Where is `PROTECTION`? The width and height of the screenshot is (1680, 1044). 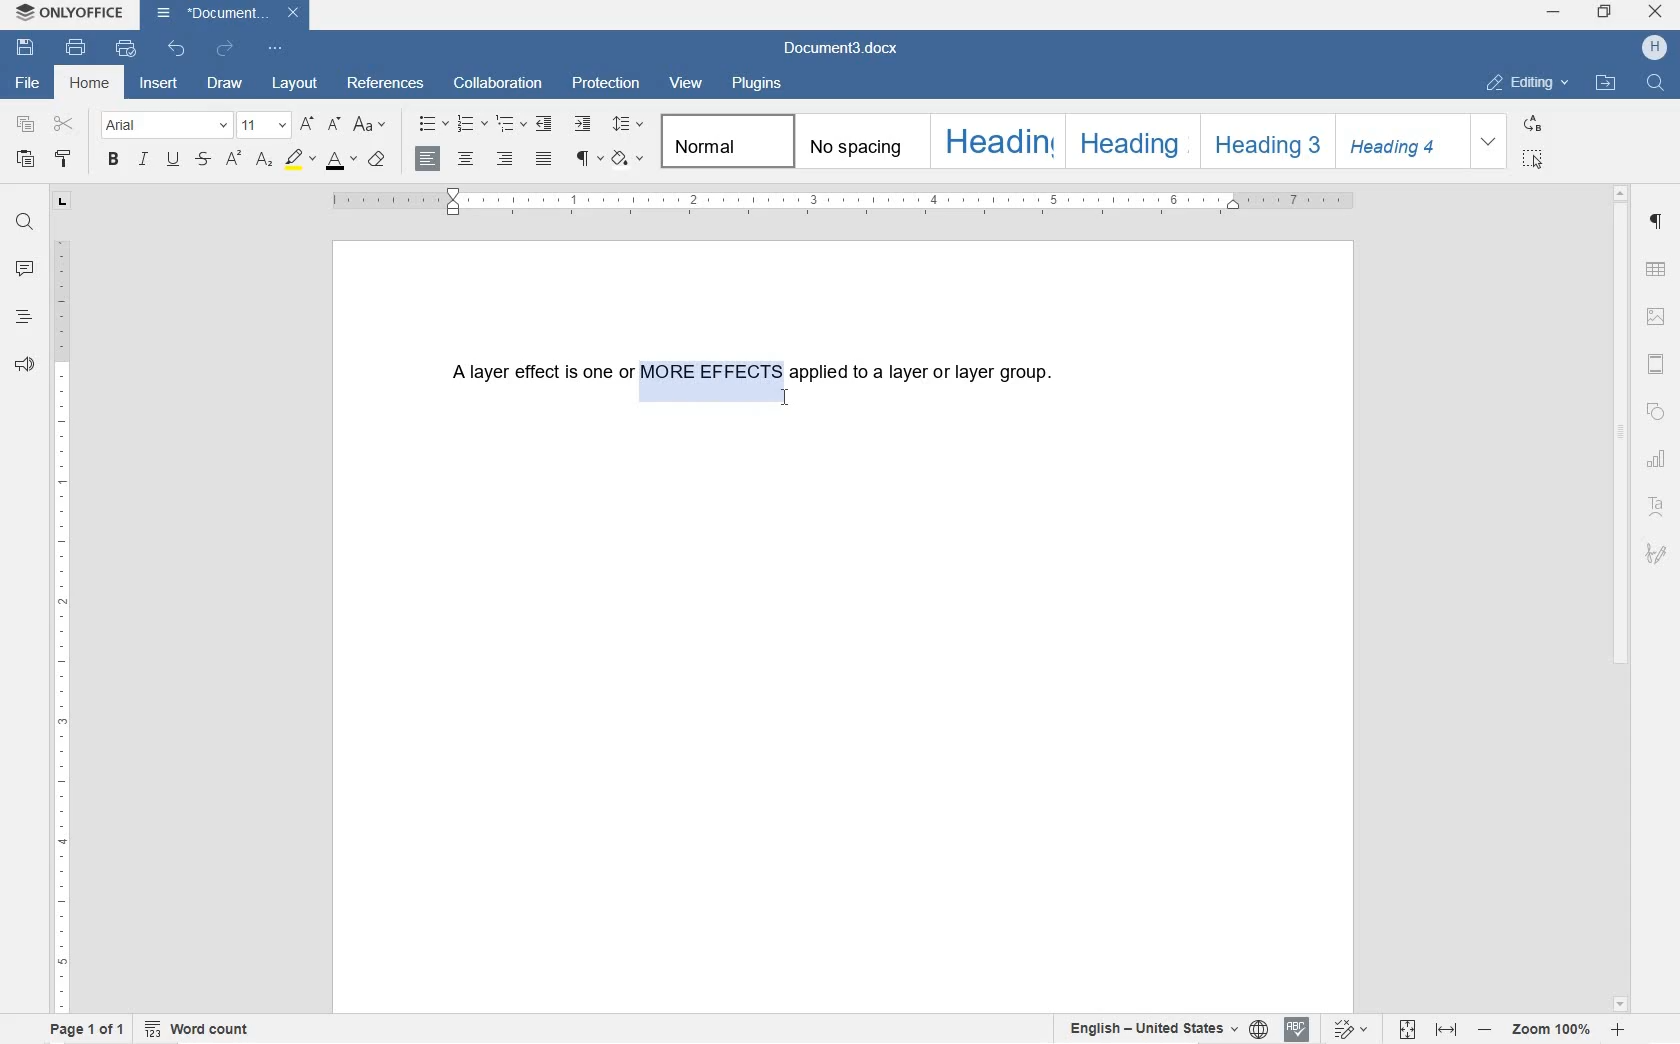 PROTECTION is located at coordinates (606, 84).